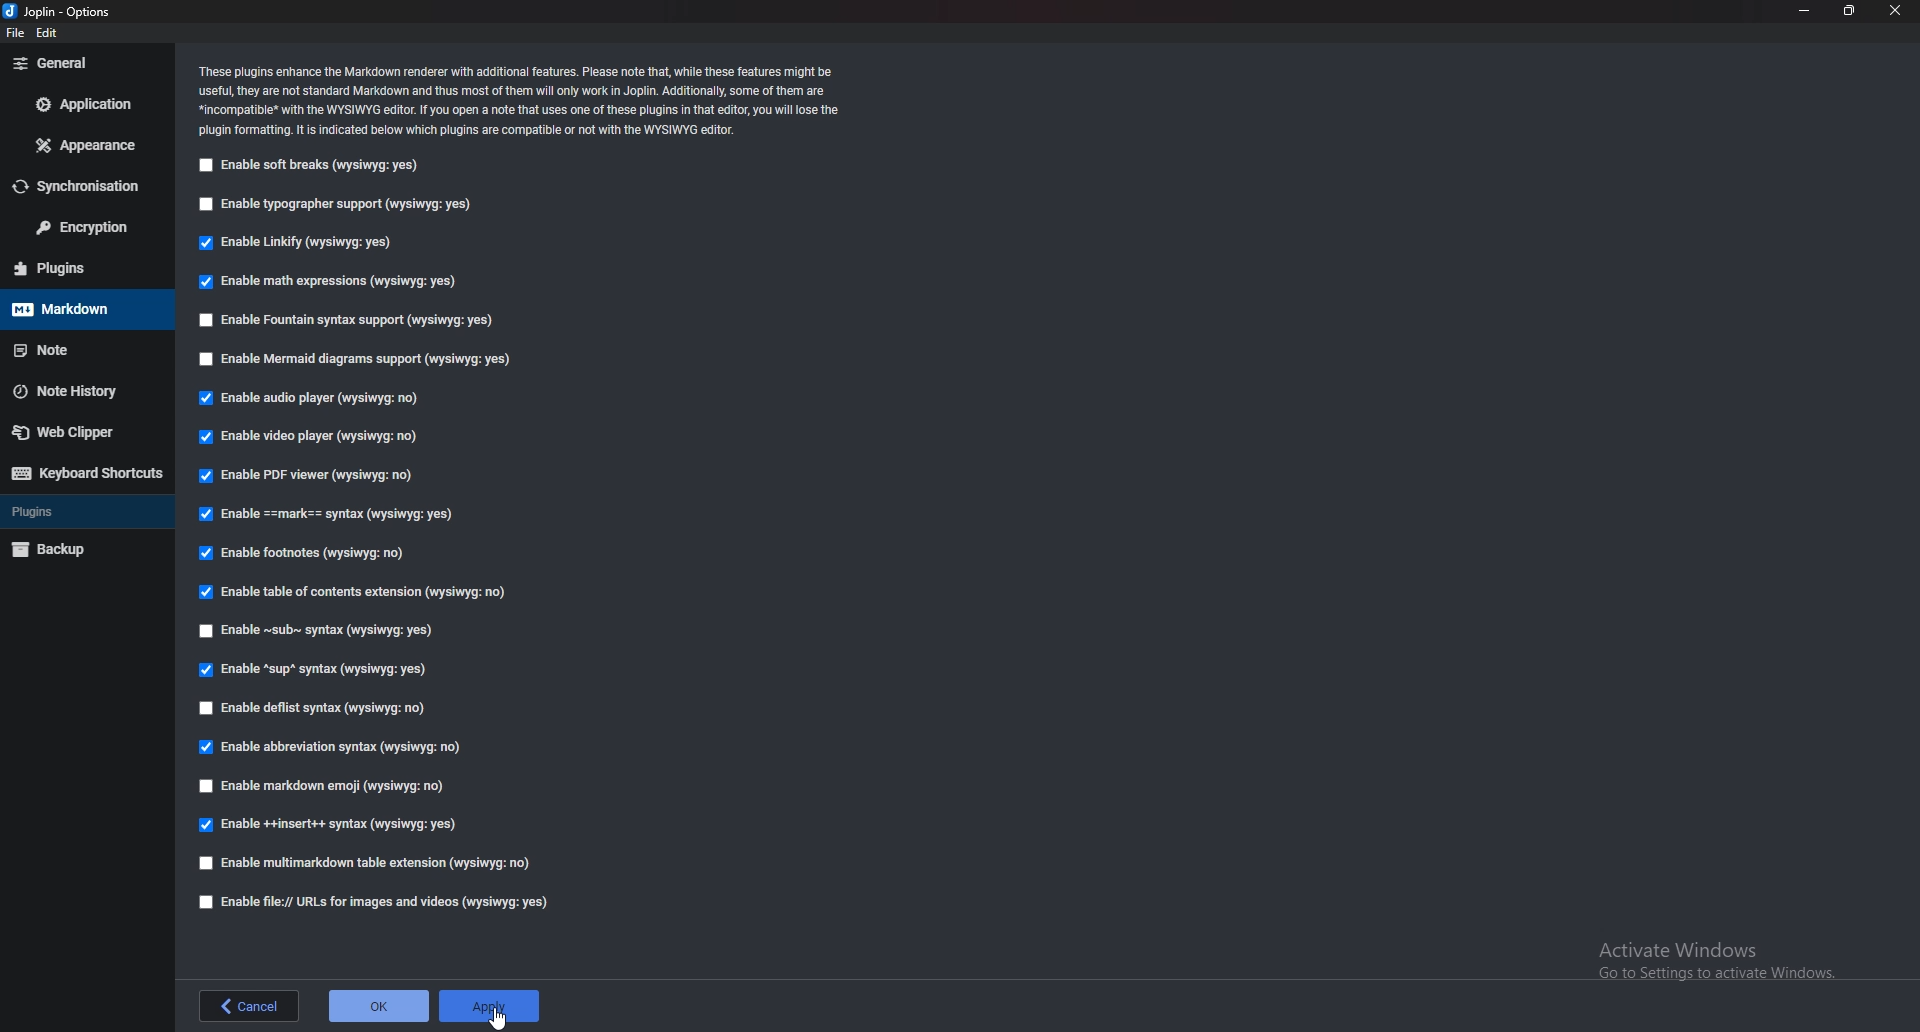 The height and width of the screenshot is (1032, 1920). I want to click on enable sup syntax, so click(313, 669).